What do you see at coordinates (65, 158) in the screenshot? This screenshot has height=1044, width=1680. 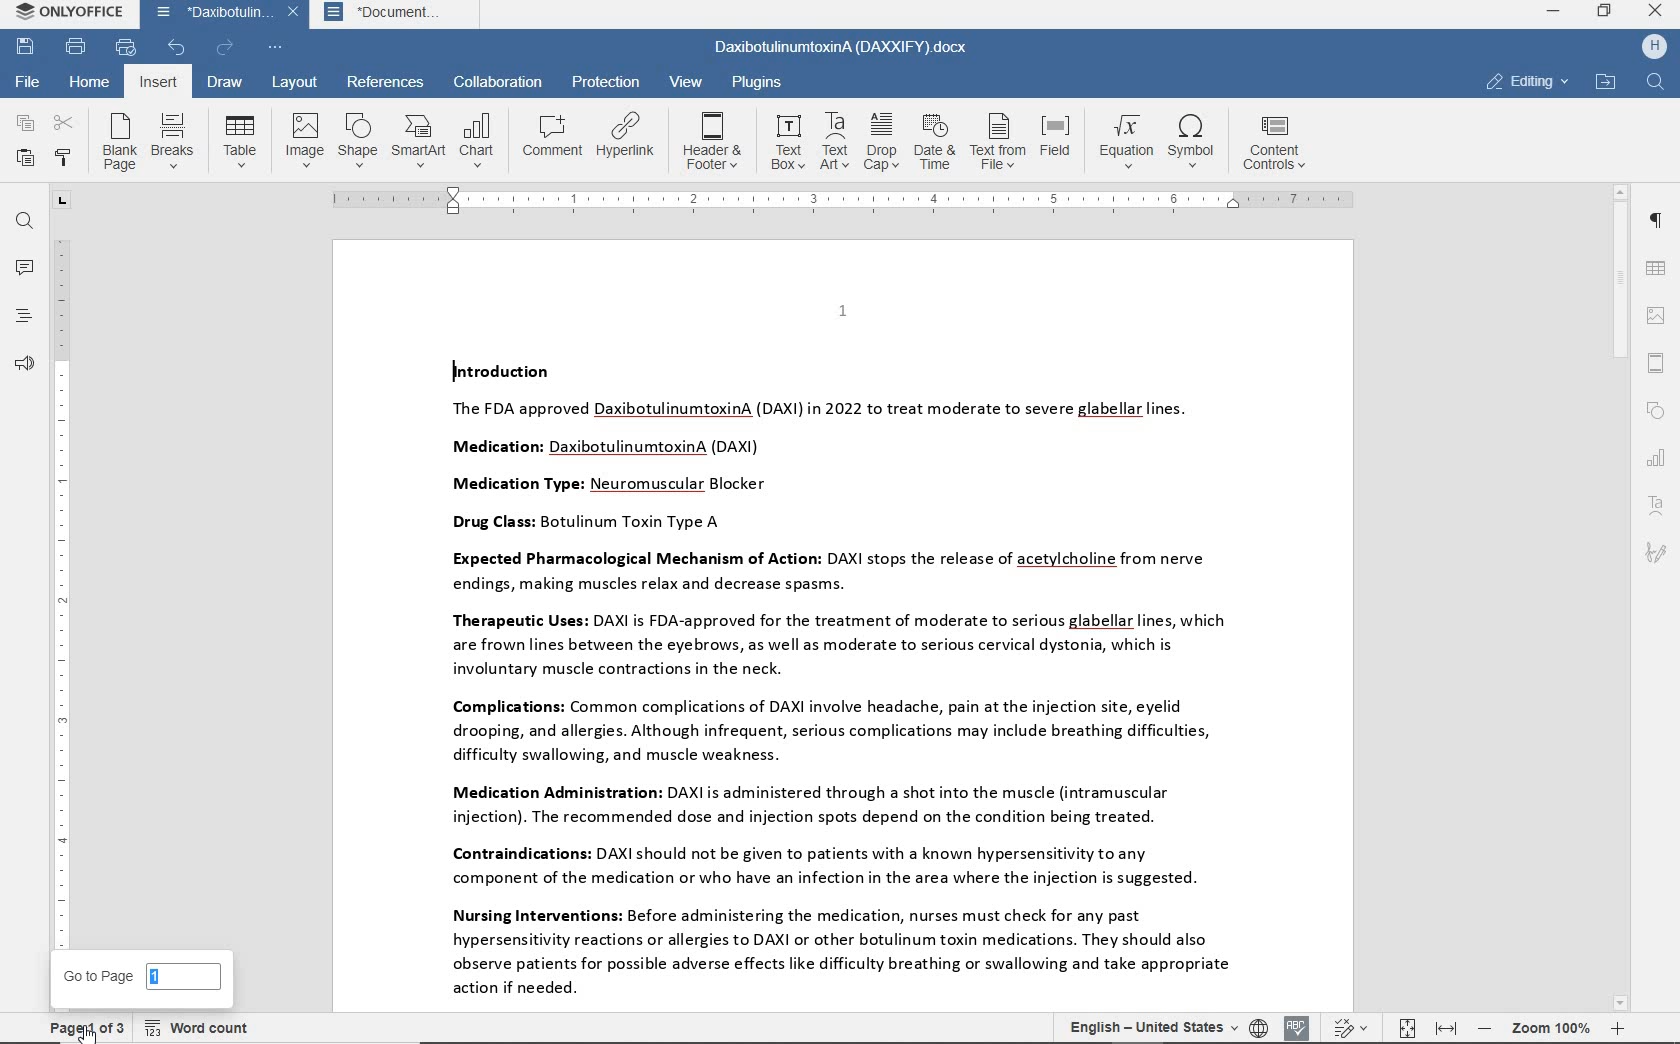 I see `copy style` at bounding box center [65, 158].